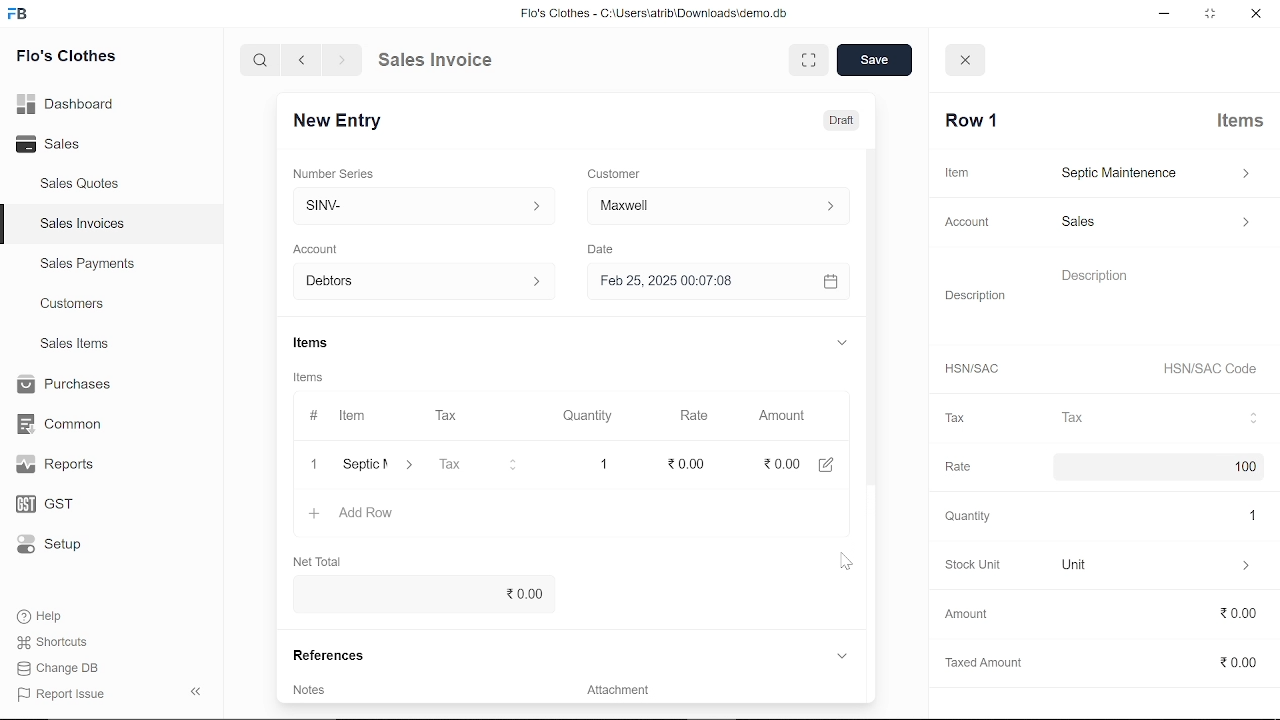 The image size is (1280, 720). Describe the element at coordinates (417, 281) in the screenshot. I see `Debtors` at that location.